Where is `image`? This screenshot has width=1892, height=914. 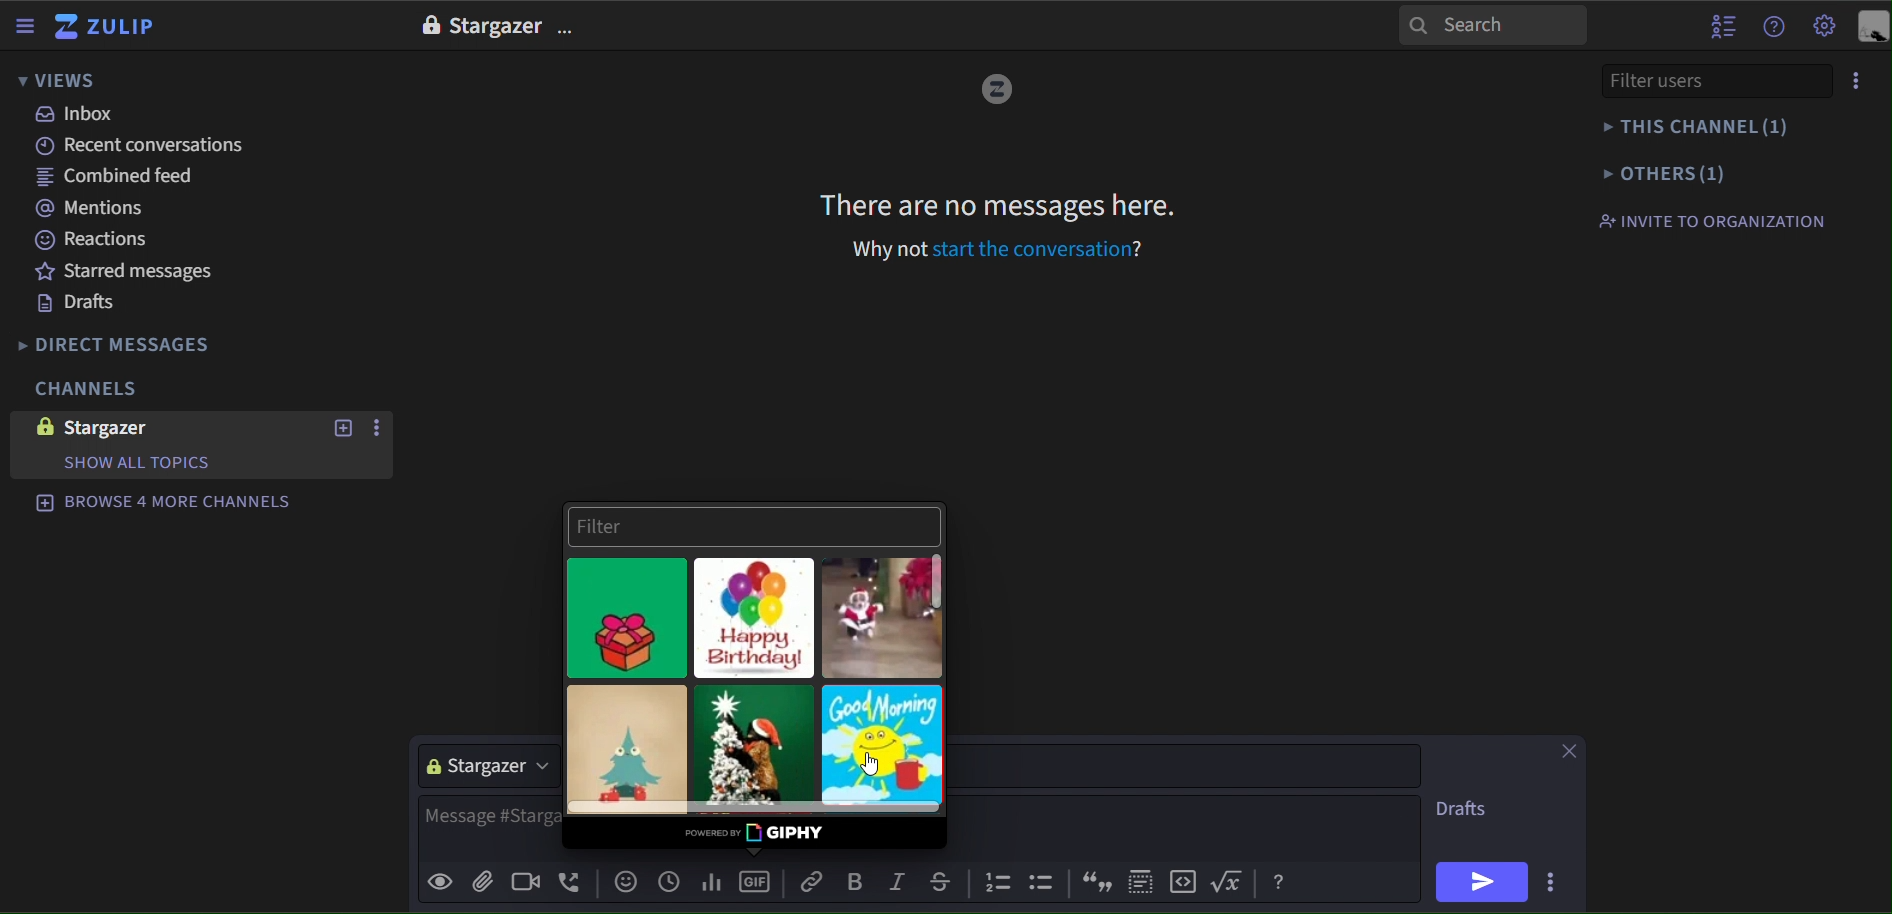
image is located at coordinates (883, 616).